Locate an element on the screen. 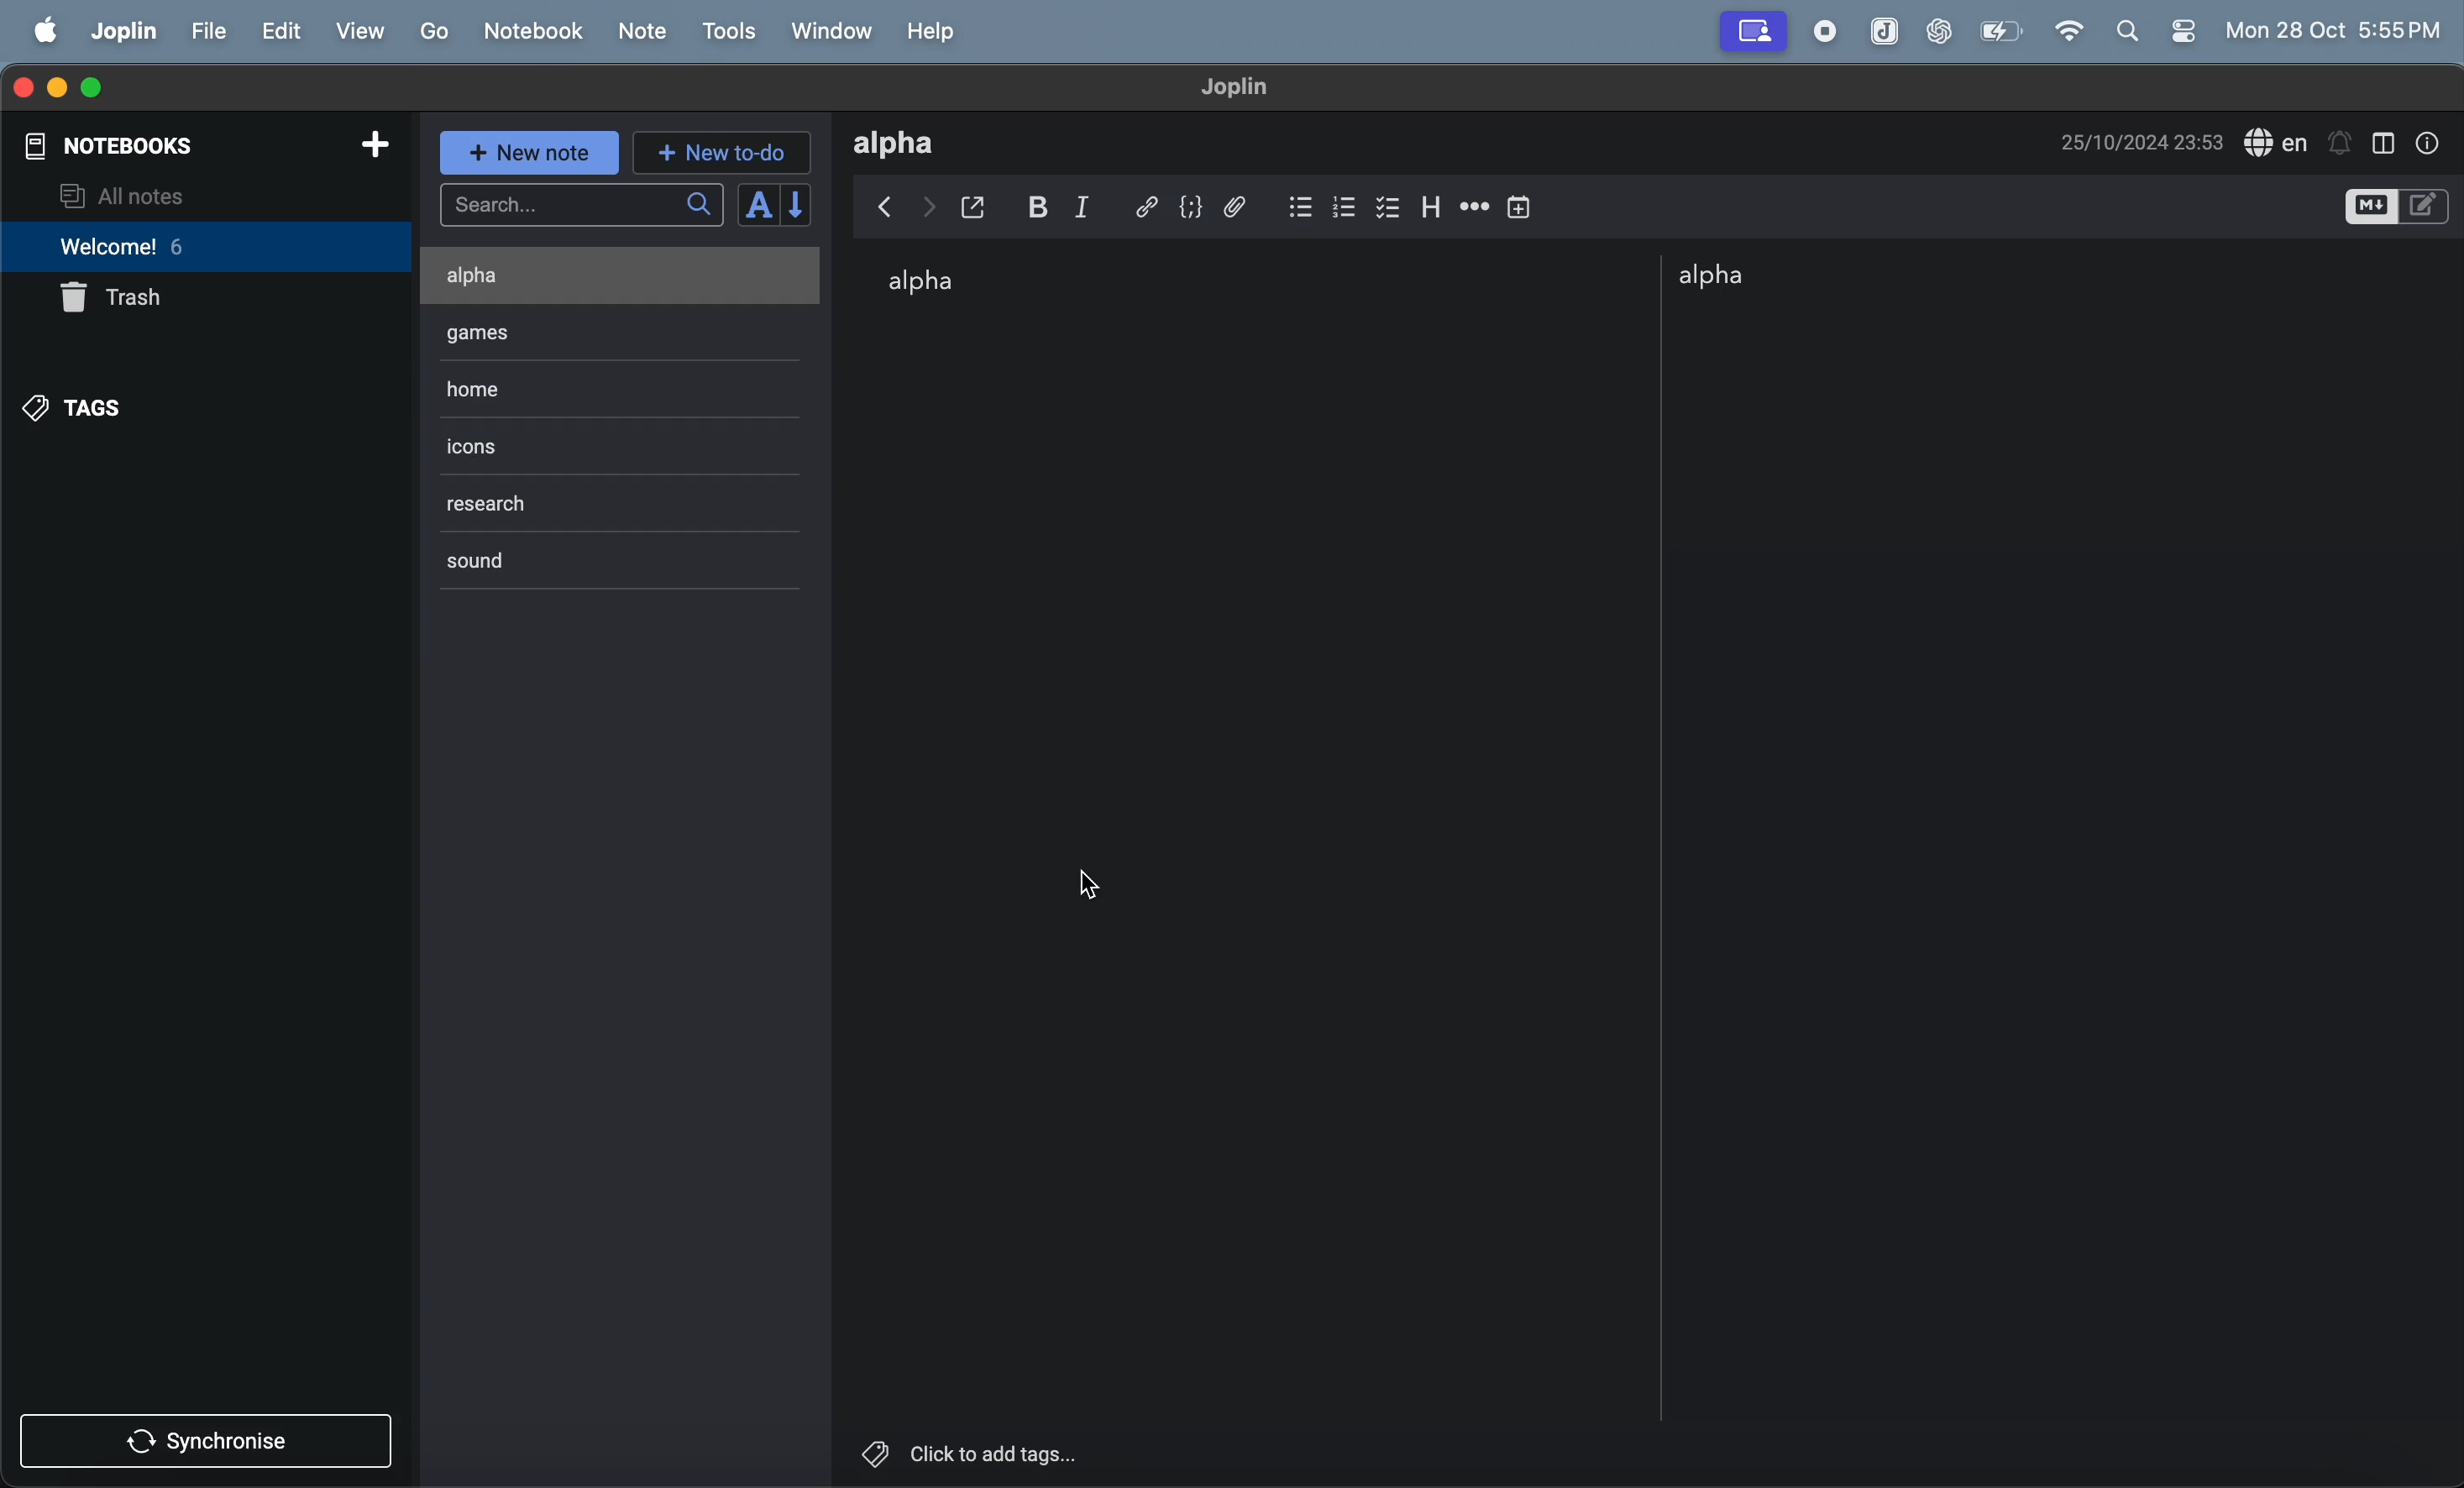 The width and height of the screenshot is (2464, 1488). click to add tags is located at coordinates (1046, 1451).